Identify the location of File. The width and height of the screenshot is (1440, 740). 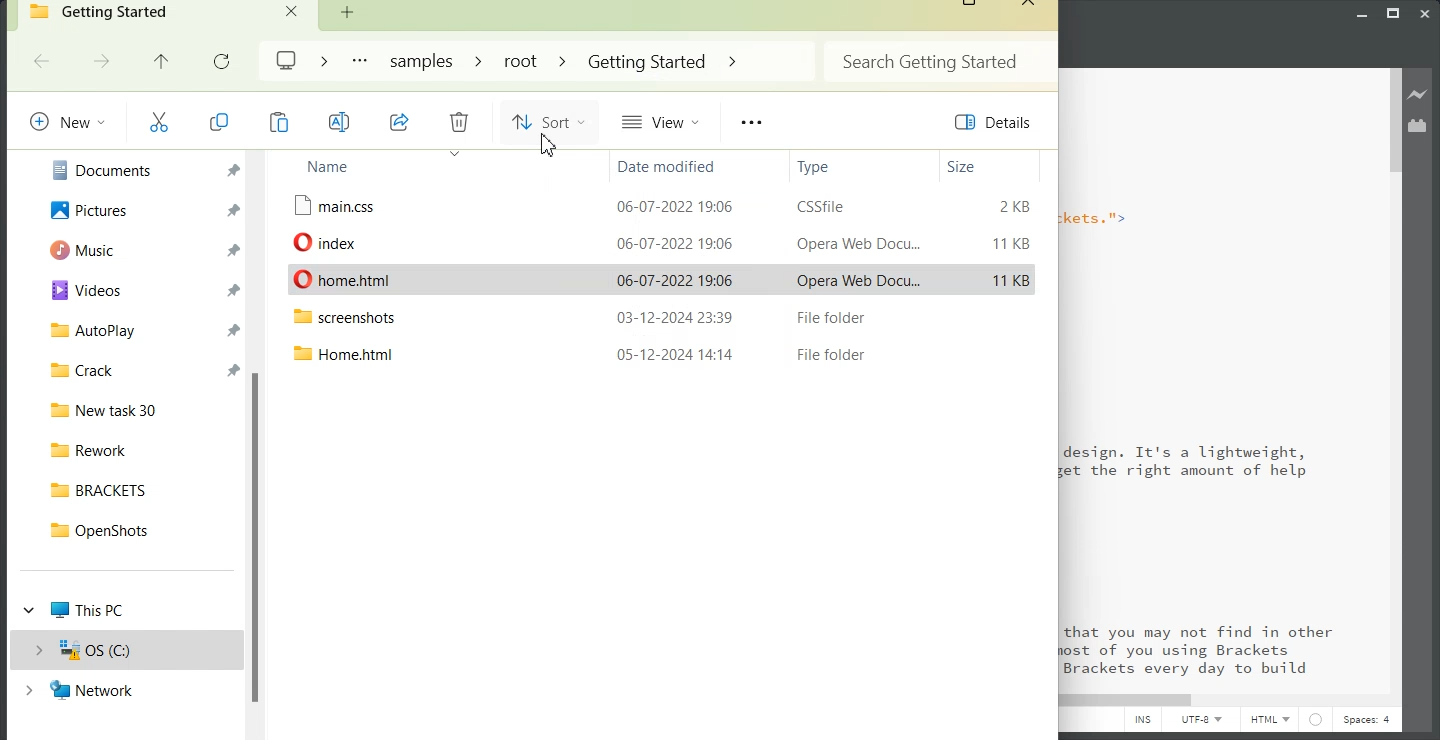
(581, 320).